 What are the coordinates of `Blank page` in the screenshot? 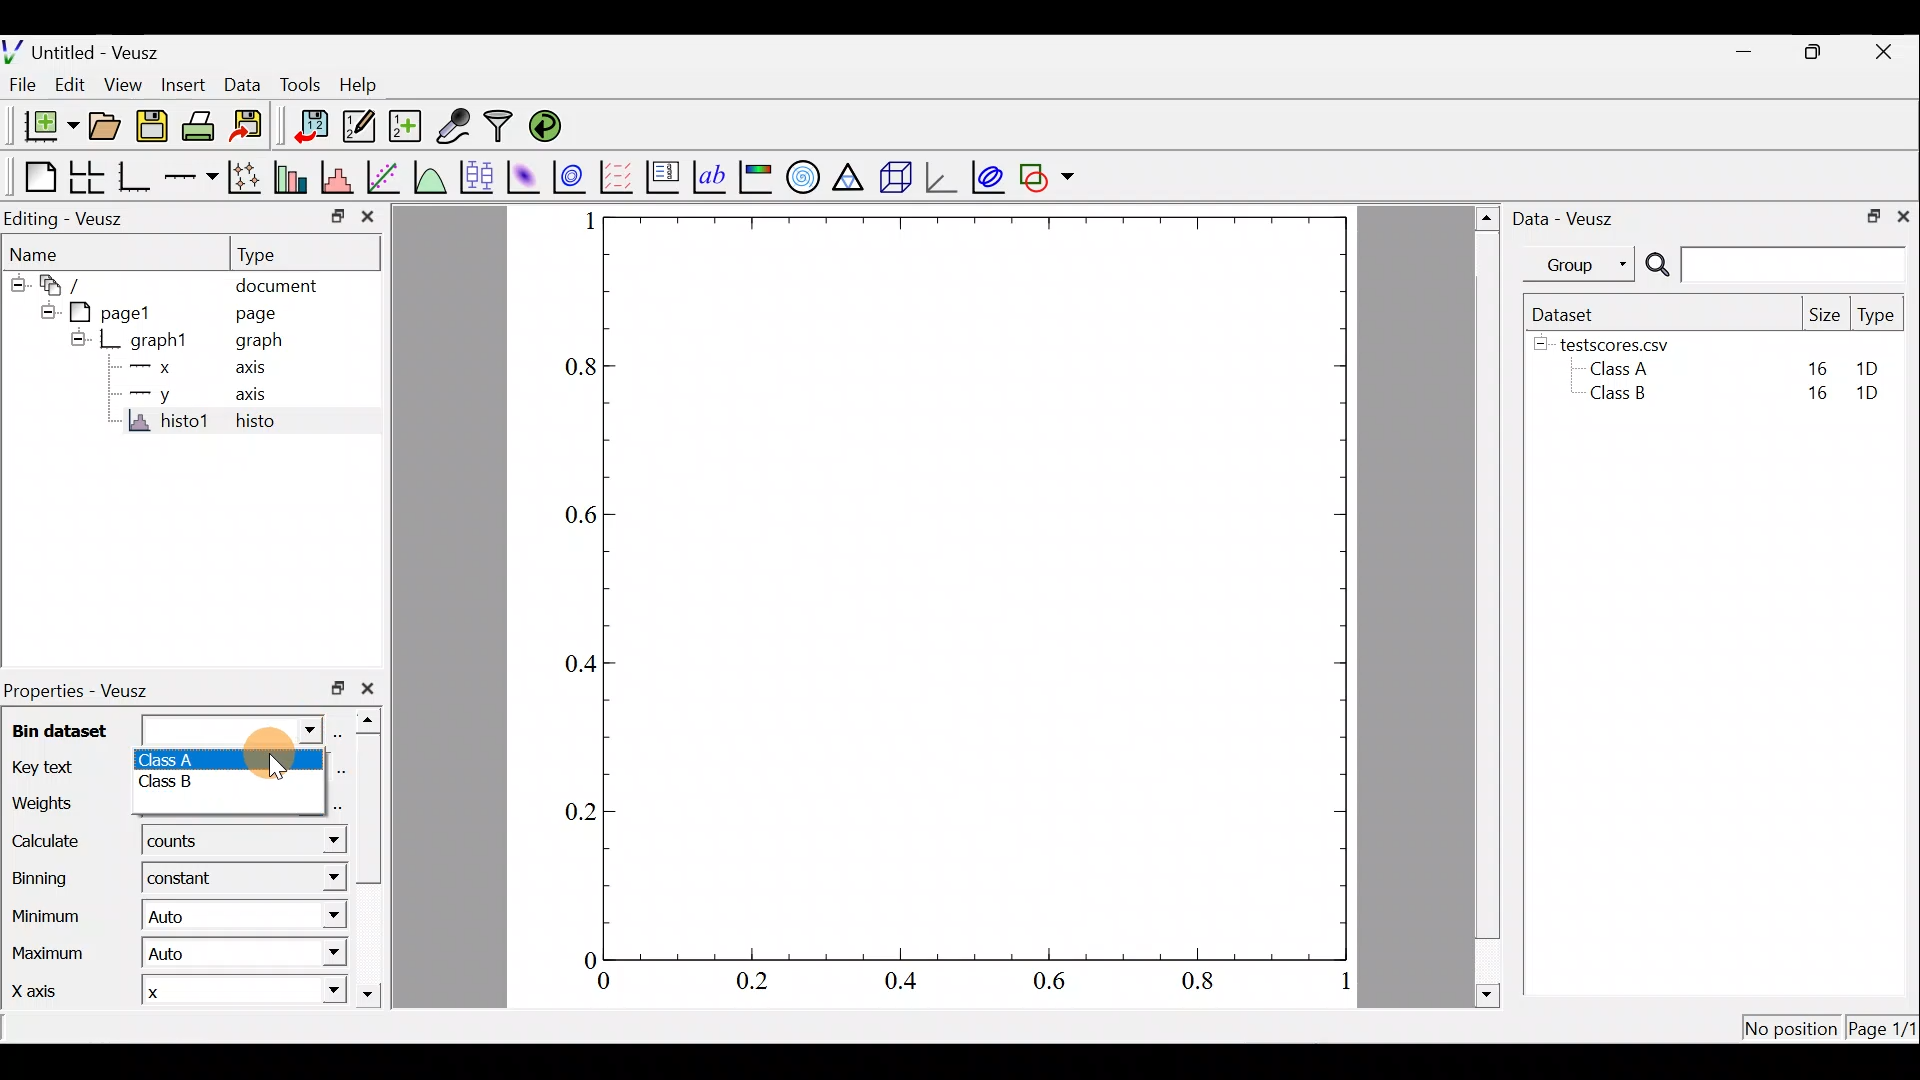 It's located at (31, 174).